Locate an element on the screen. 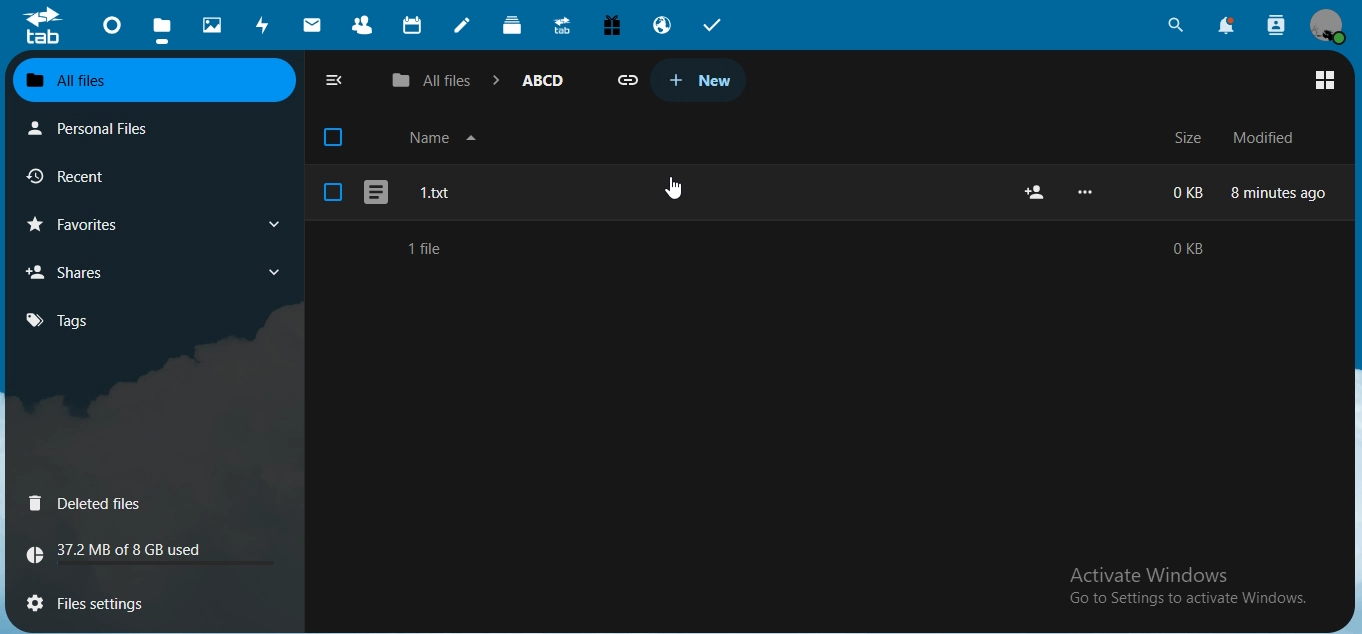 The image size is (1362, 634). notifications is located at coordinates (1228, 27).